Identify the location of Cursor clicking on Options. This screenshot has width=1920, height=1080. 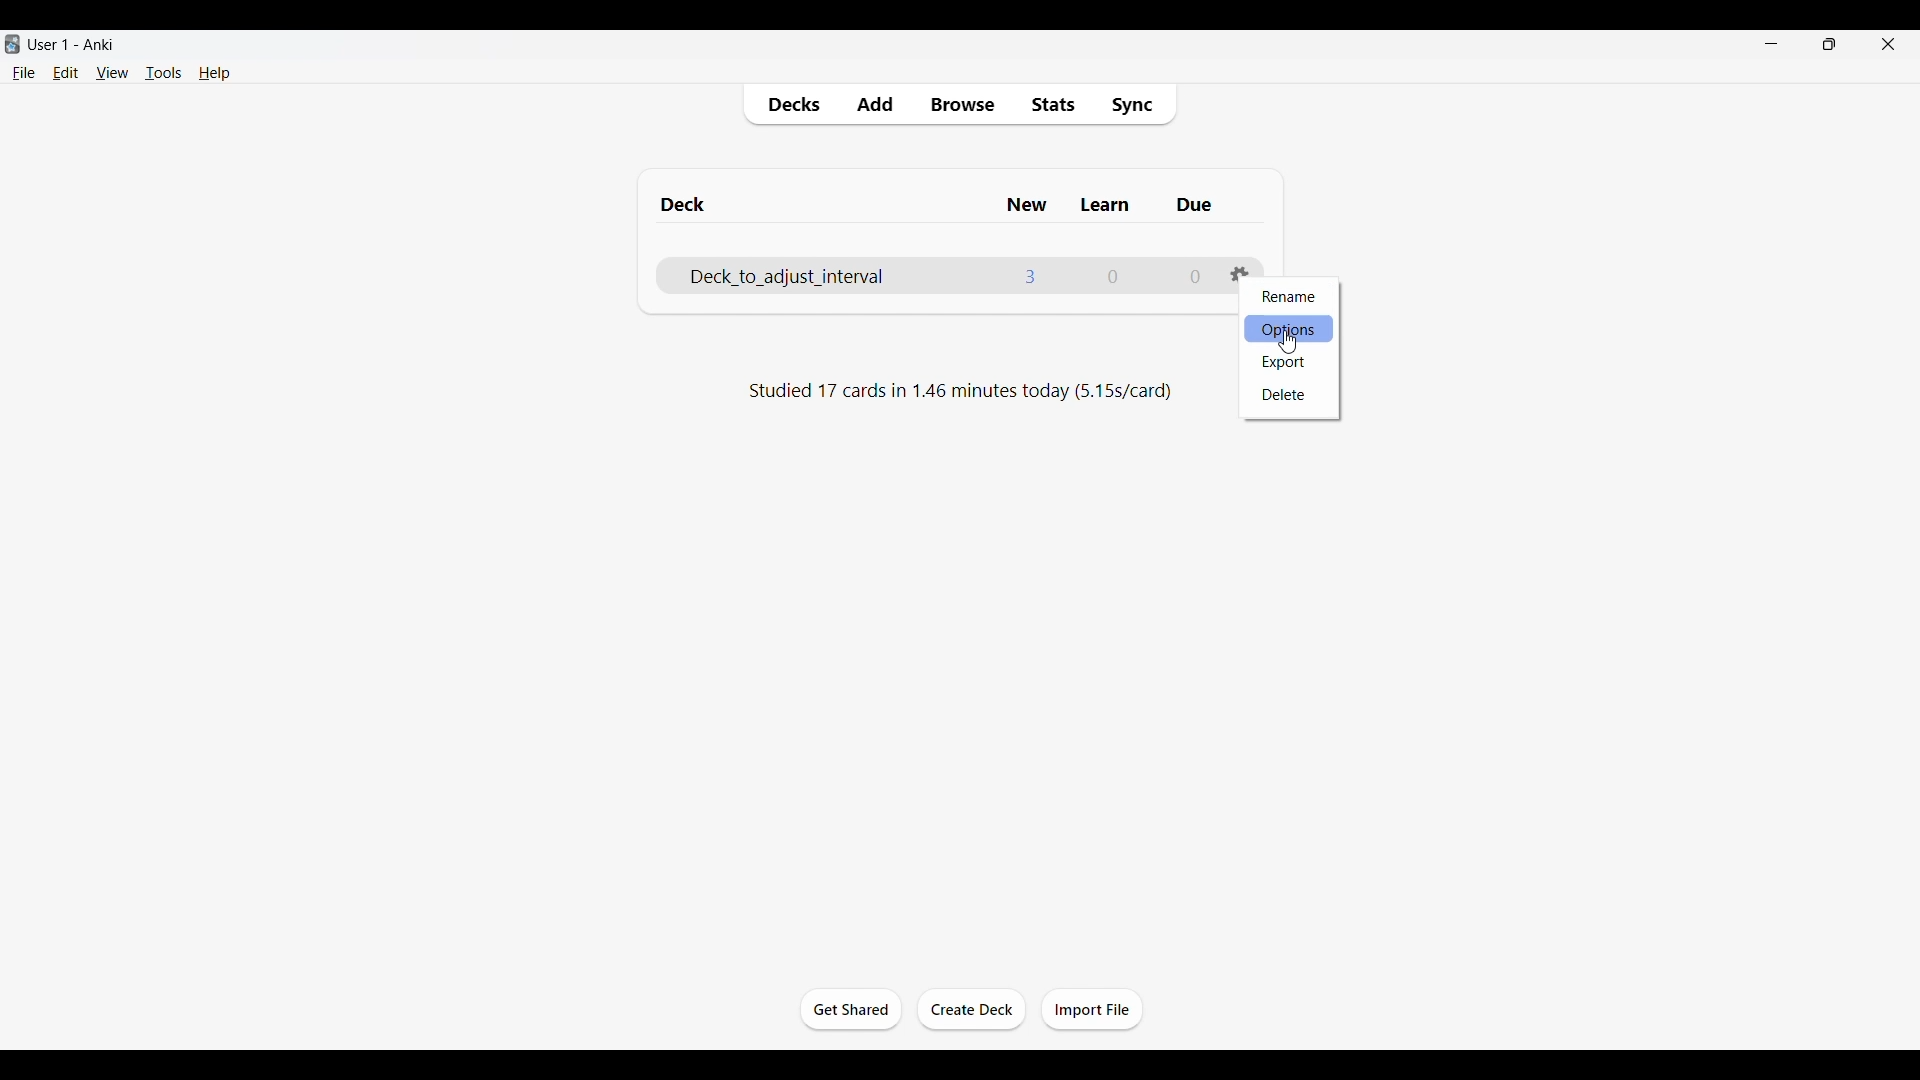
(1288, 343).